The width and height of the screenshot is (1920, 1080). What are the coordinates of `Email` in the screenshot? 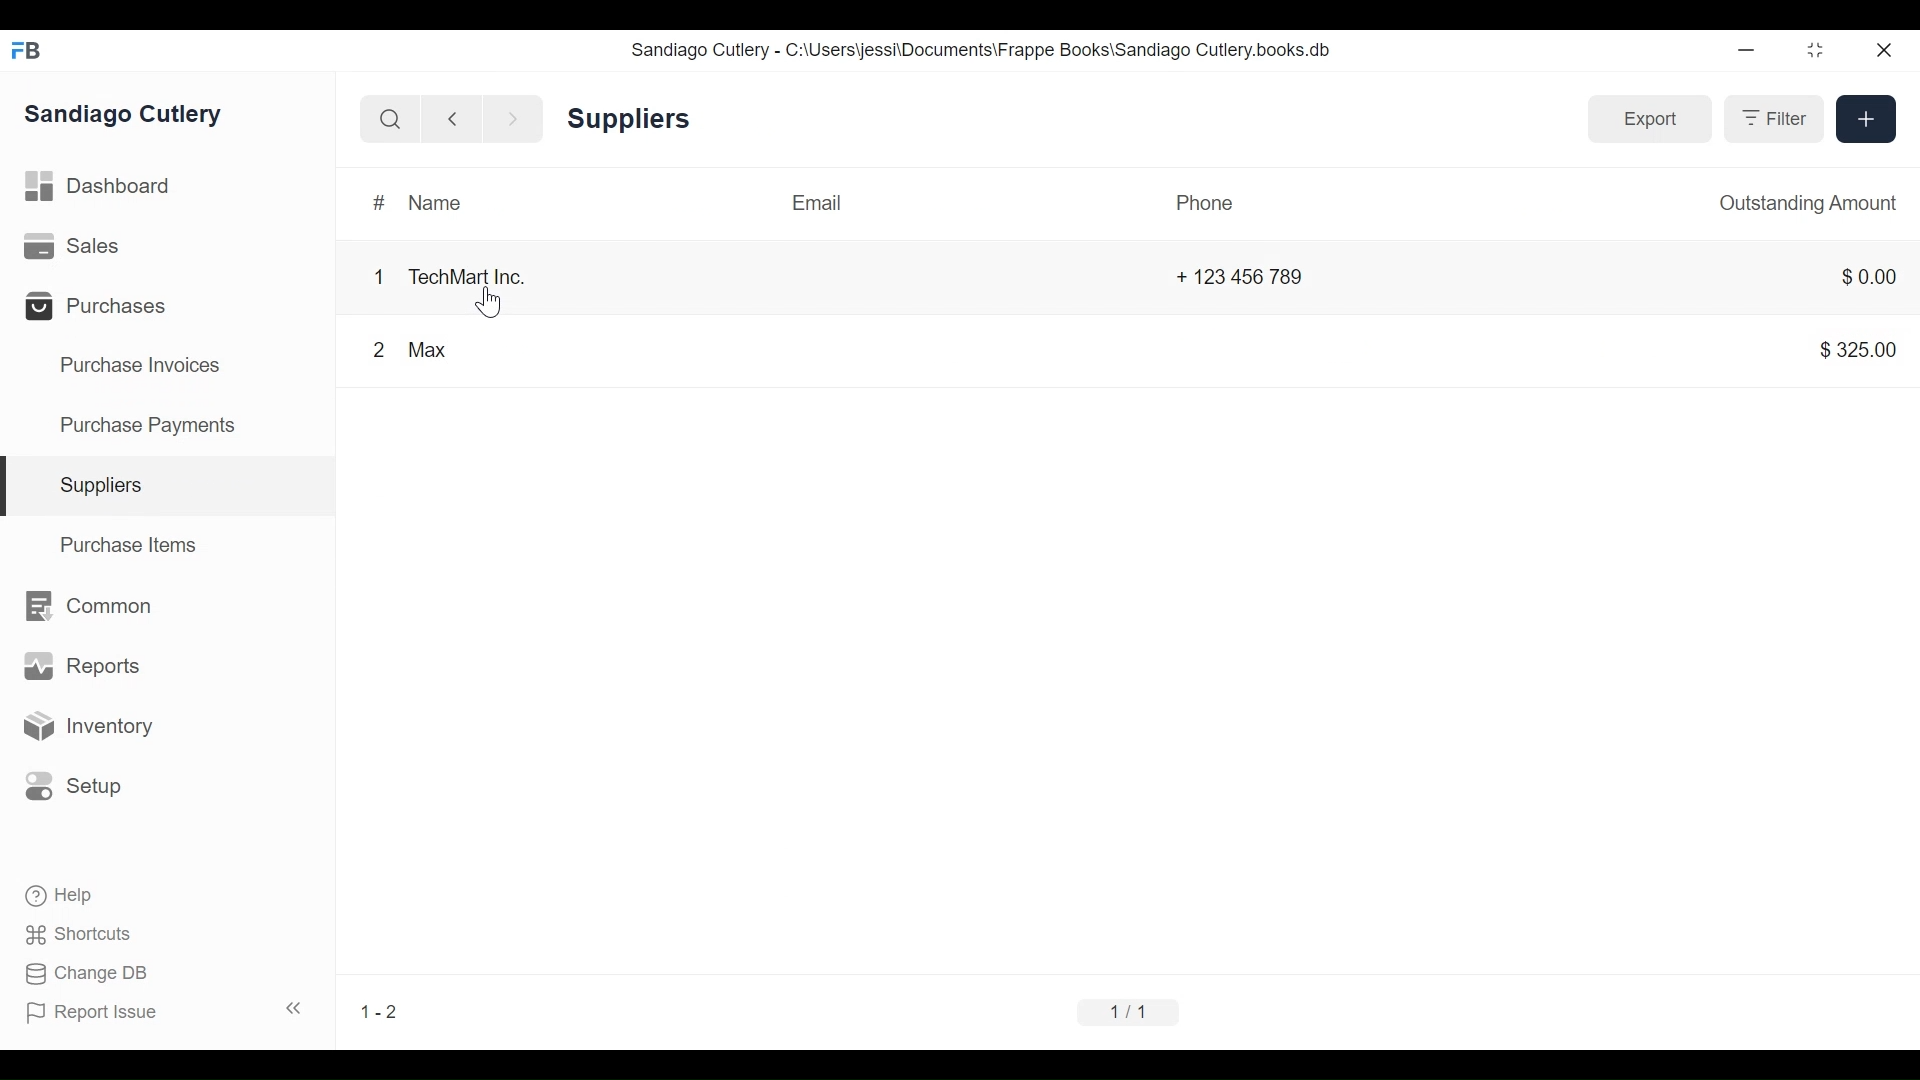 It's located at (814, 206).